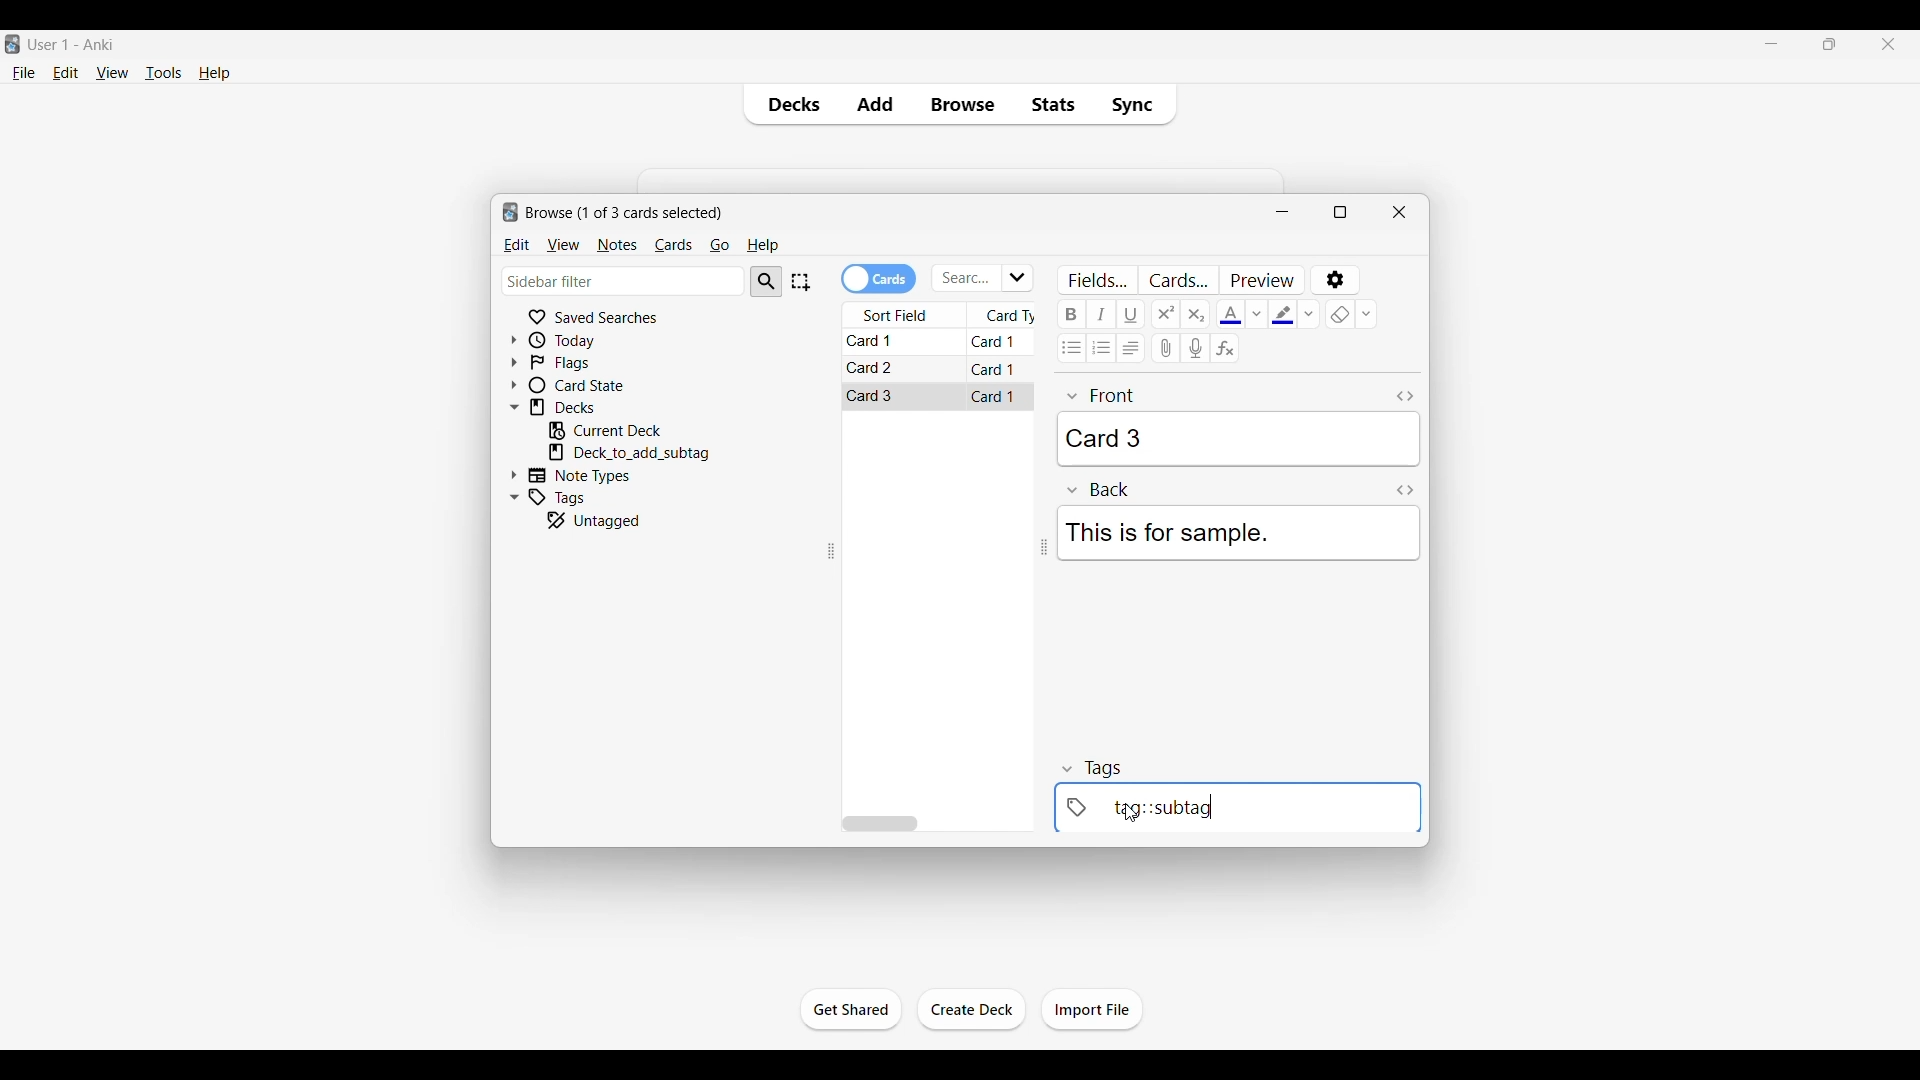  I want to click on Toggle cards/notes, so click(878, 279).